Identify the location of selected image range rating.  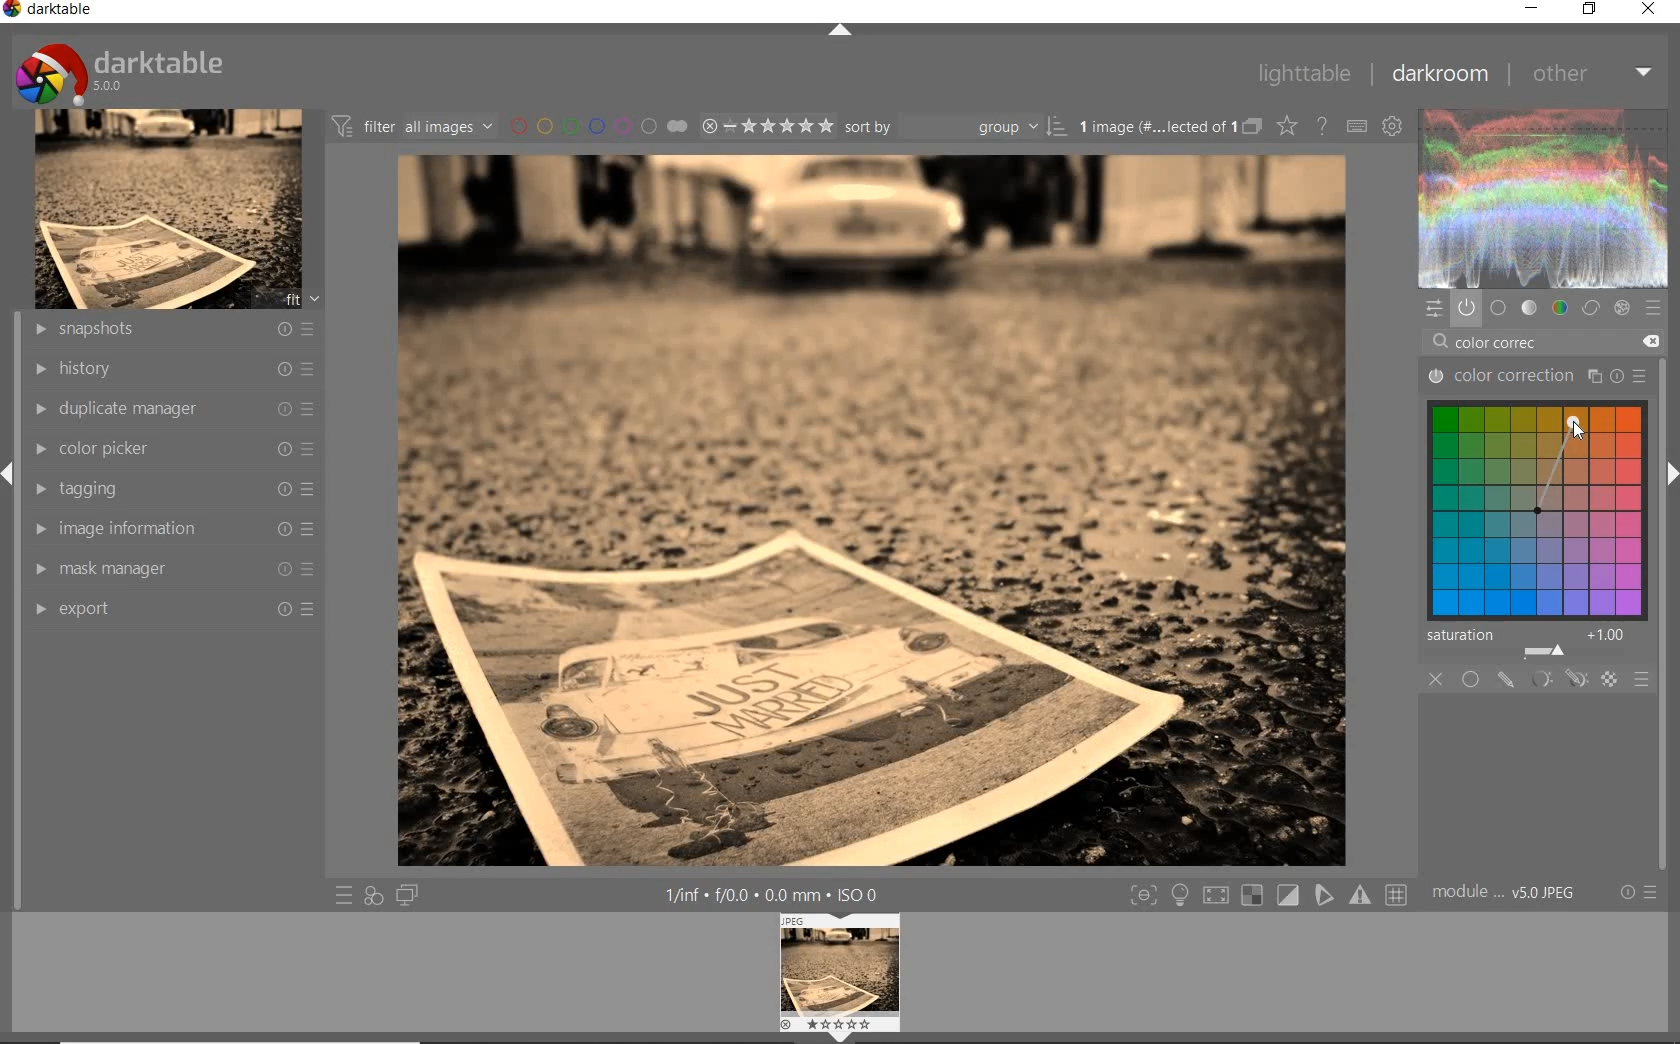
(764, 126).